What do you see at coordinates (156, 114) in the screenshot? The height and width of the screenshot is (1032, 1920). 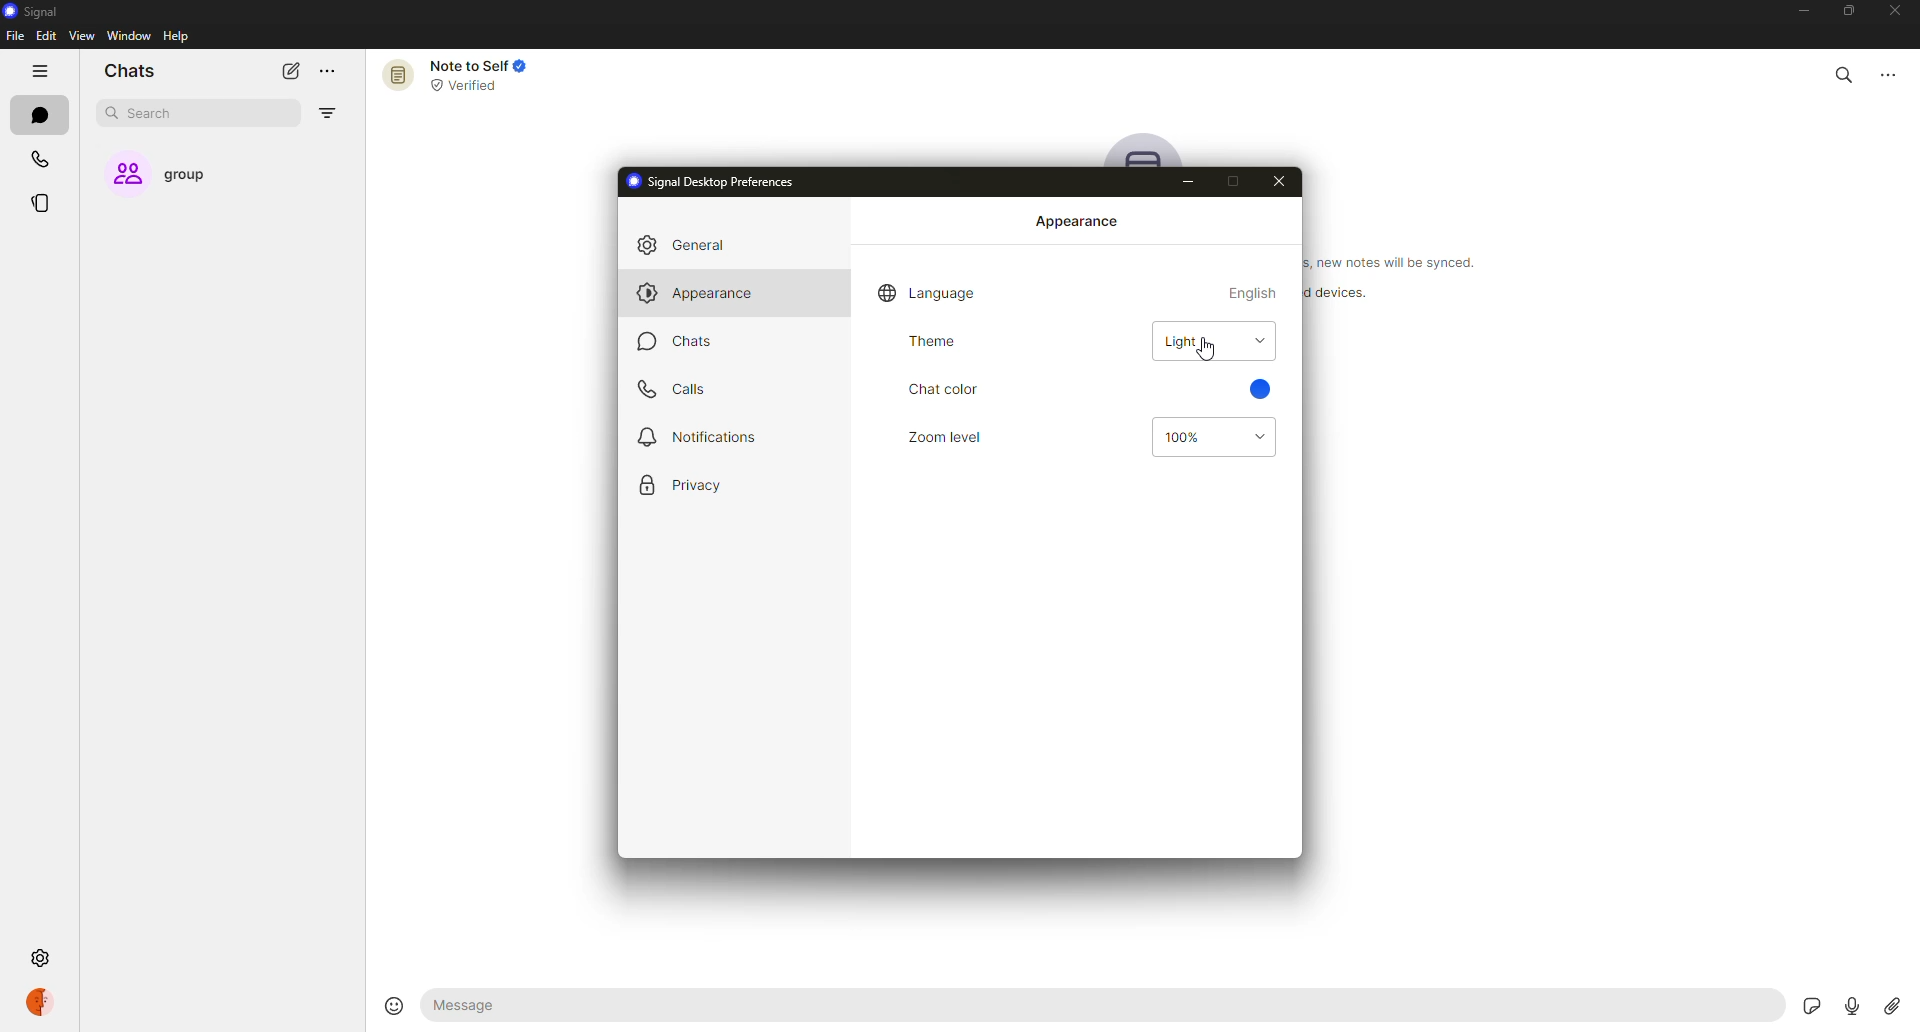 I see `search` at bounding box center [156, 114].